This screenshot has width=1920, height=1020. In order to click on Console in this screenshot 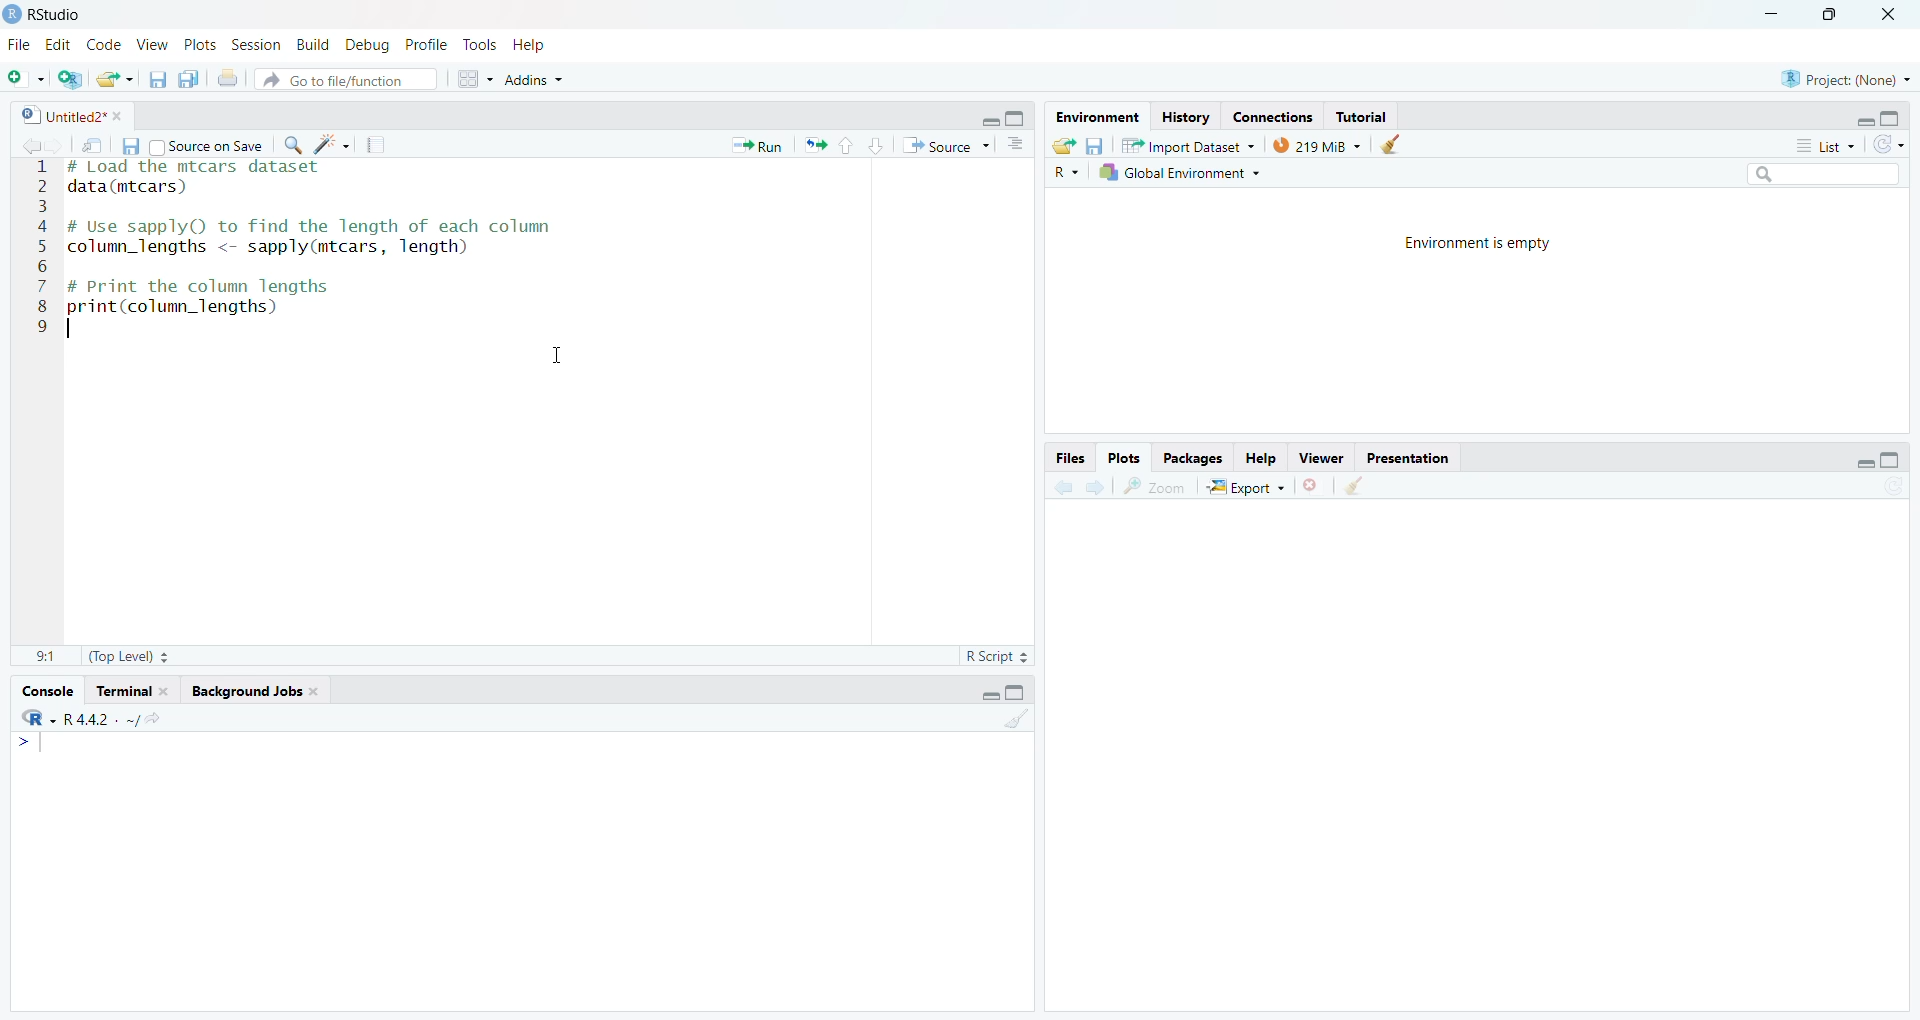, I will do `click(522, 870)`.